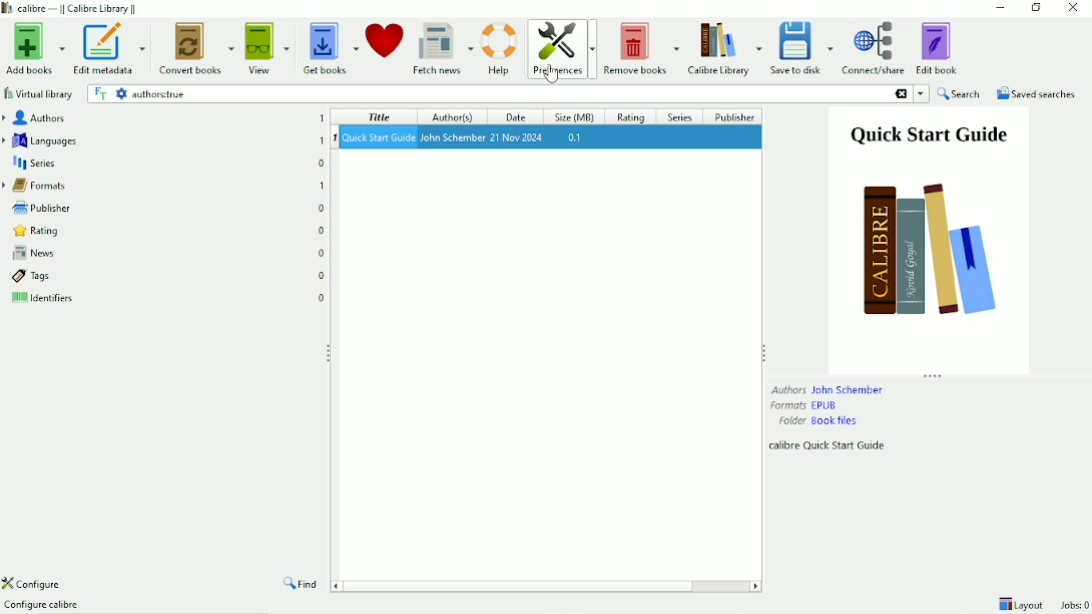 The height and width of the screenshot is (614, 1092). Describe the element at coordinates (33, 583) in the screenshot. I see `Configure` at that location.